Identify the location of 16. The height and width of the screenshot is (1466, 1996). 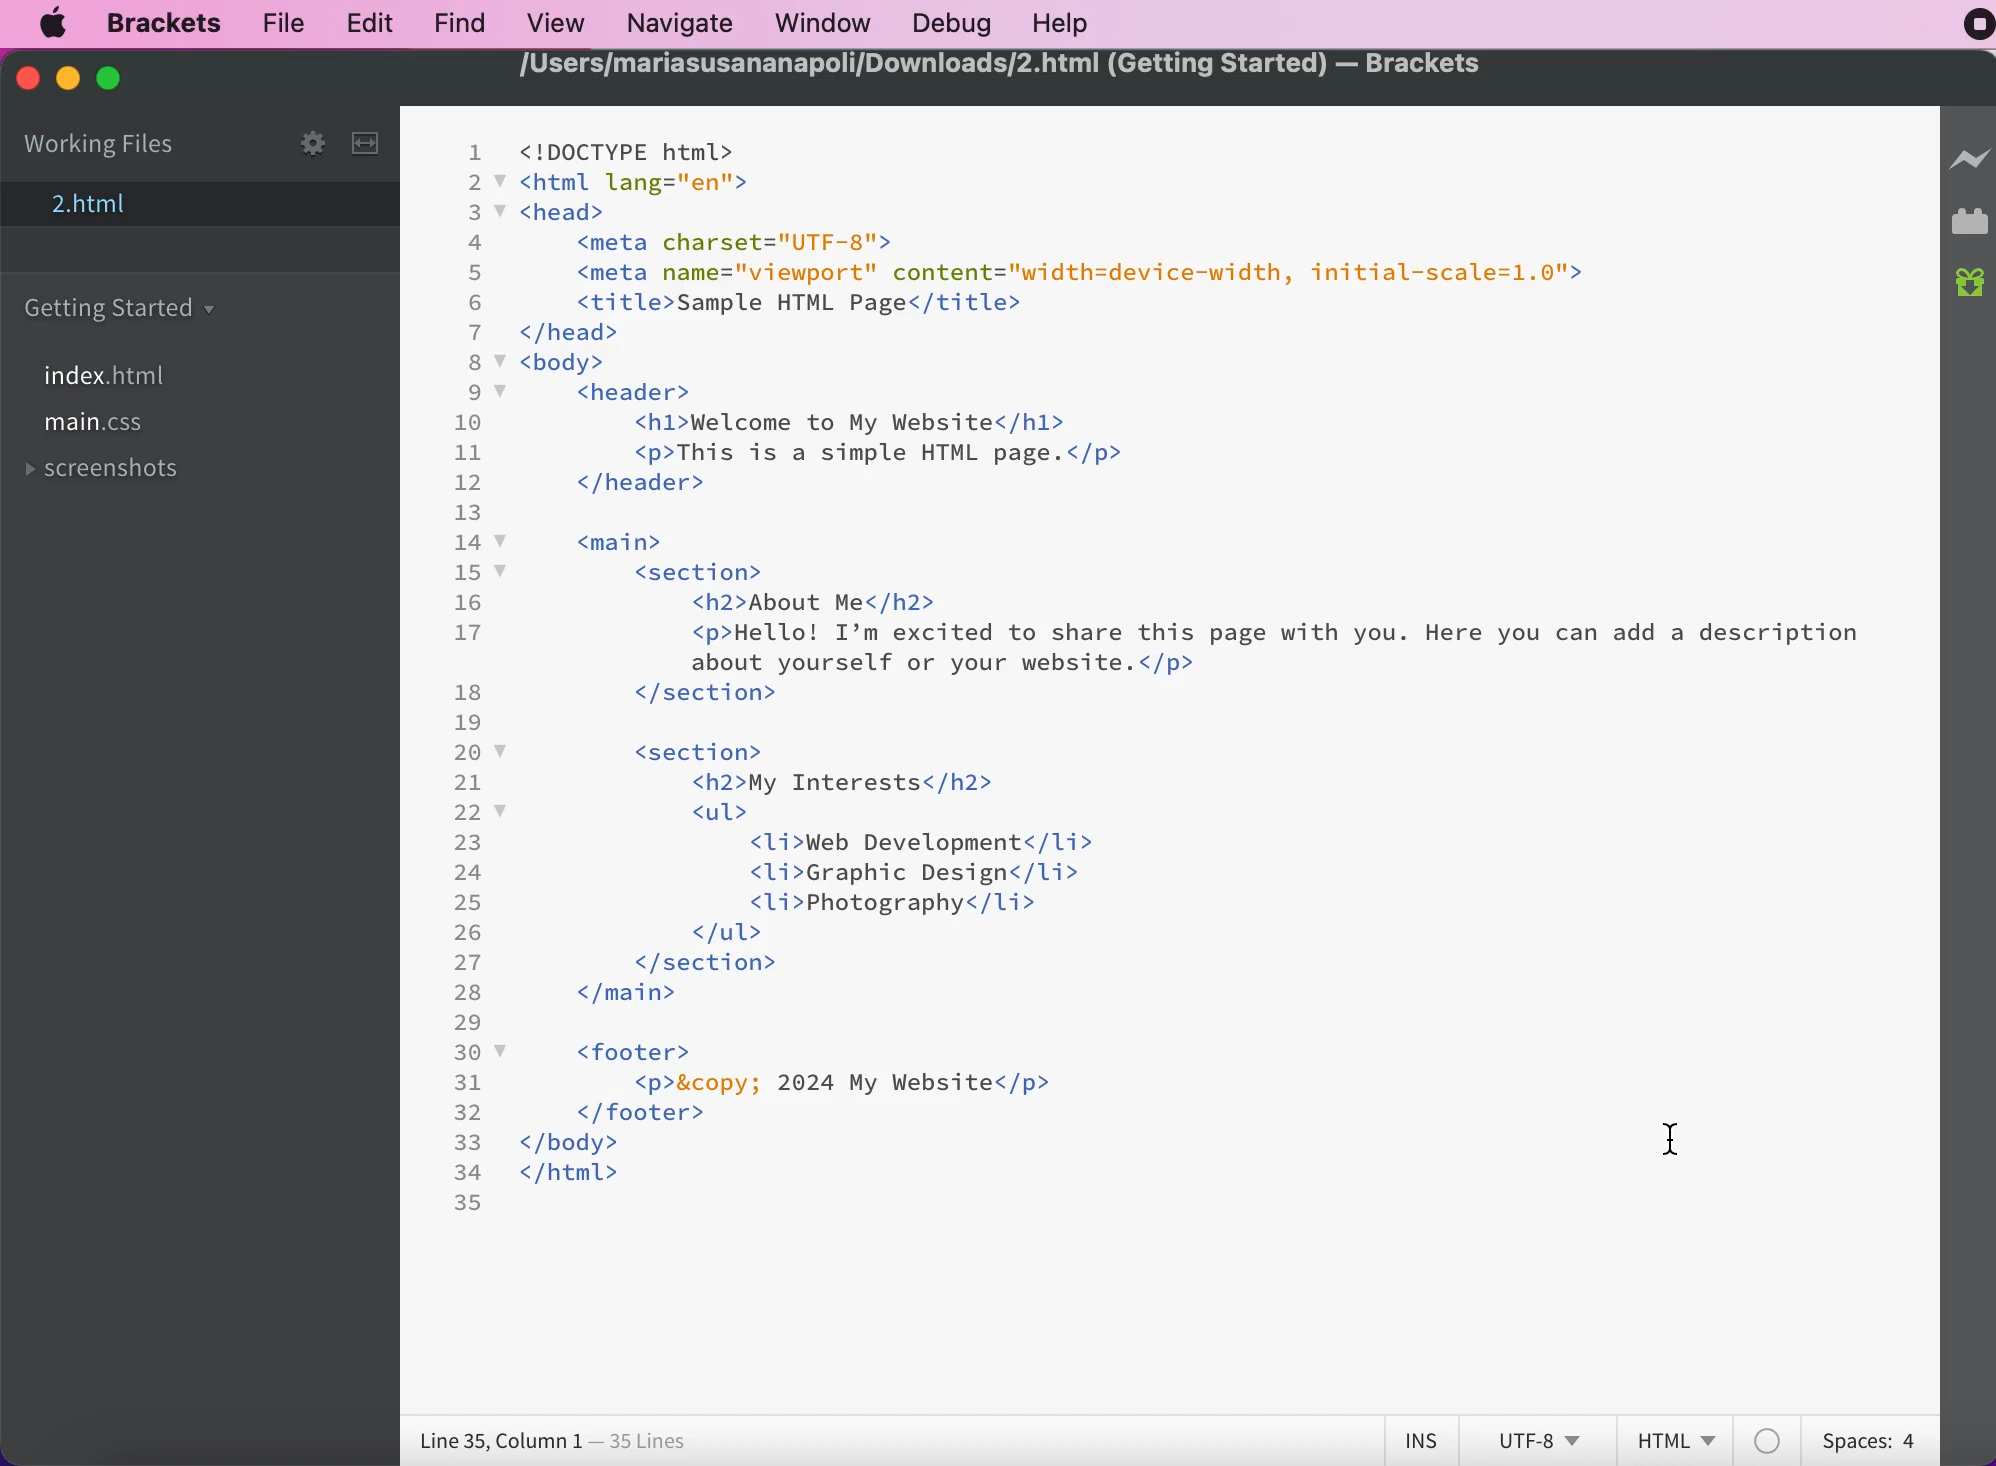
(469, 603).